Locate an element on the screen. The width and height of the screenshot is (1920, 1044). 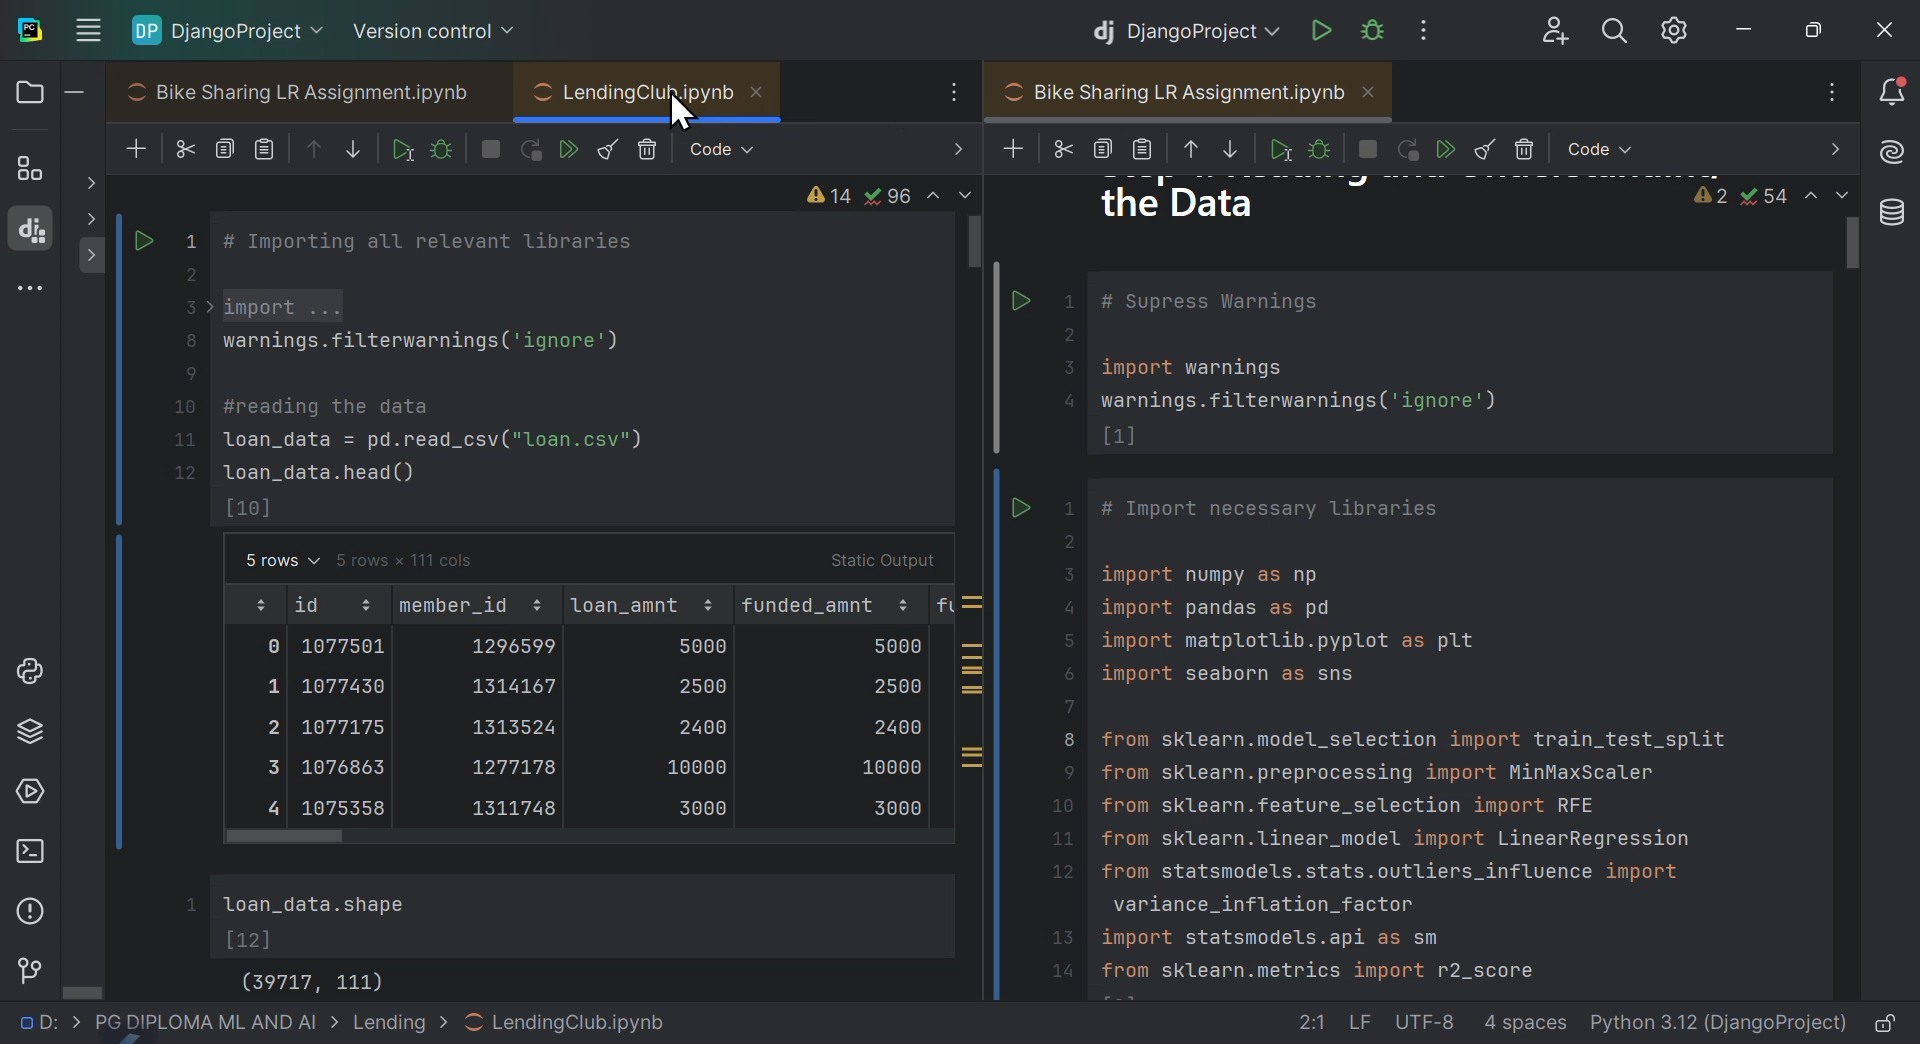
Run Kernel is located at coordinates (531, 147).